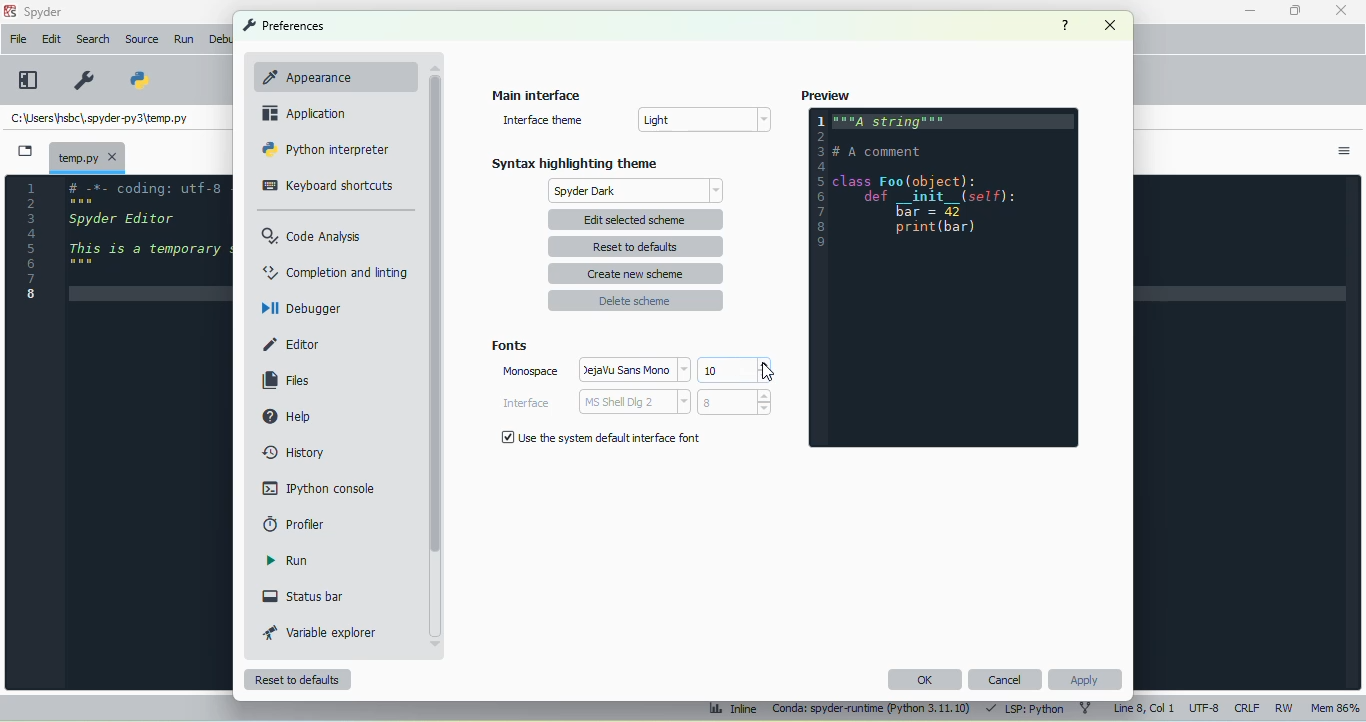 The width and height of the screenshot is (1366, 722). What do you see at coordinates (733, 709) in the screenshot?
I see `inline` at bounding box center [733, 709].